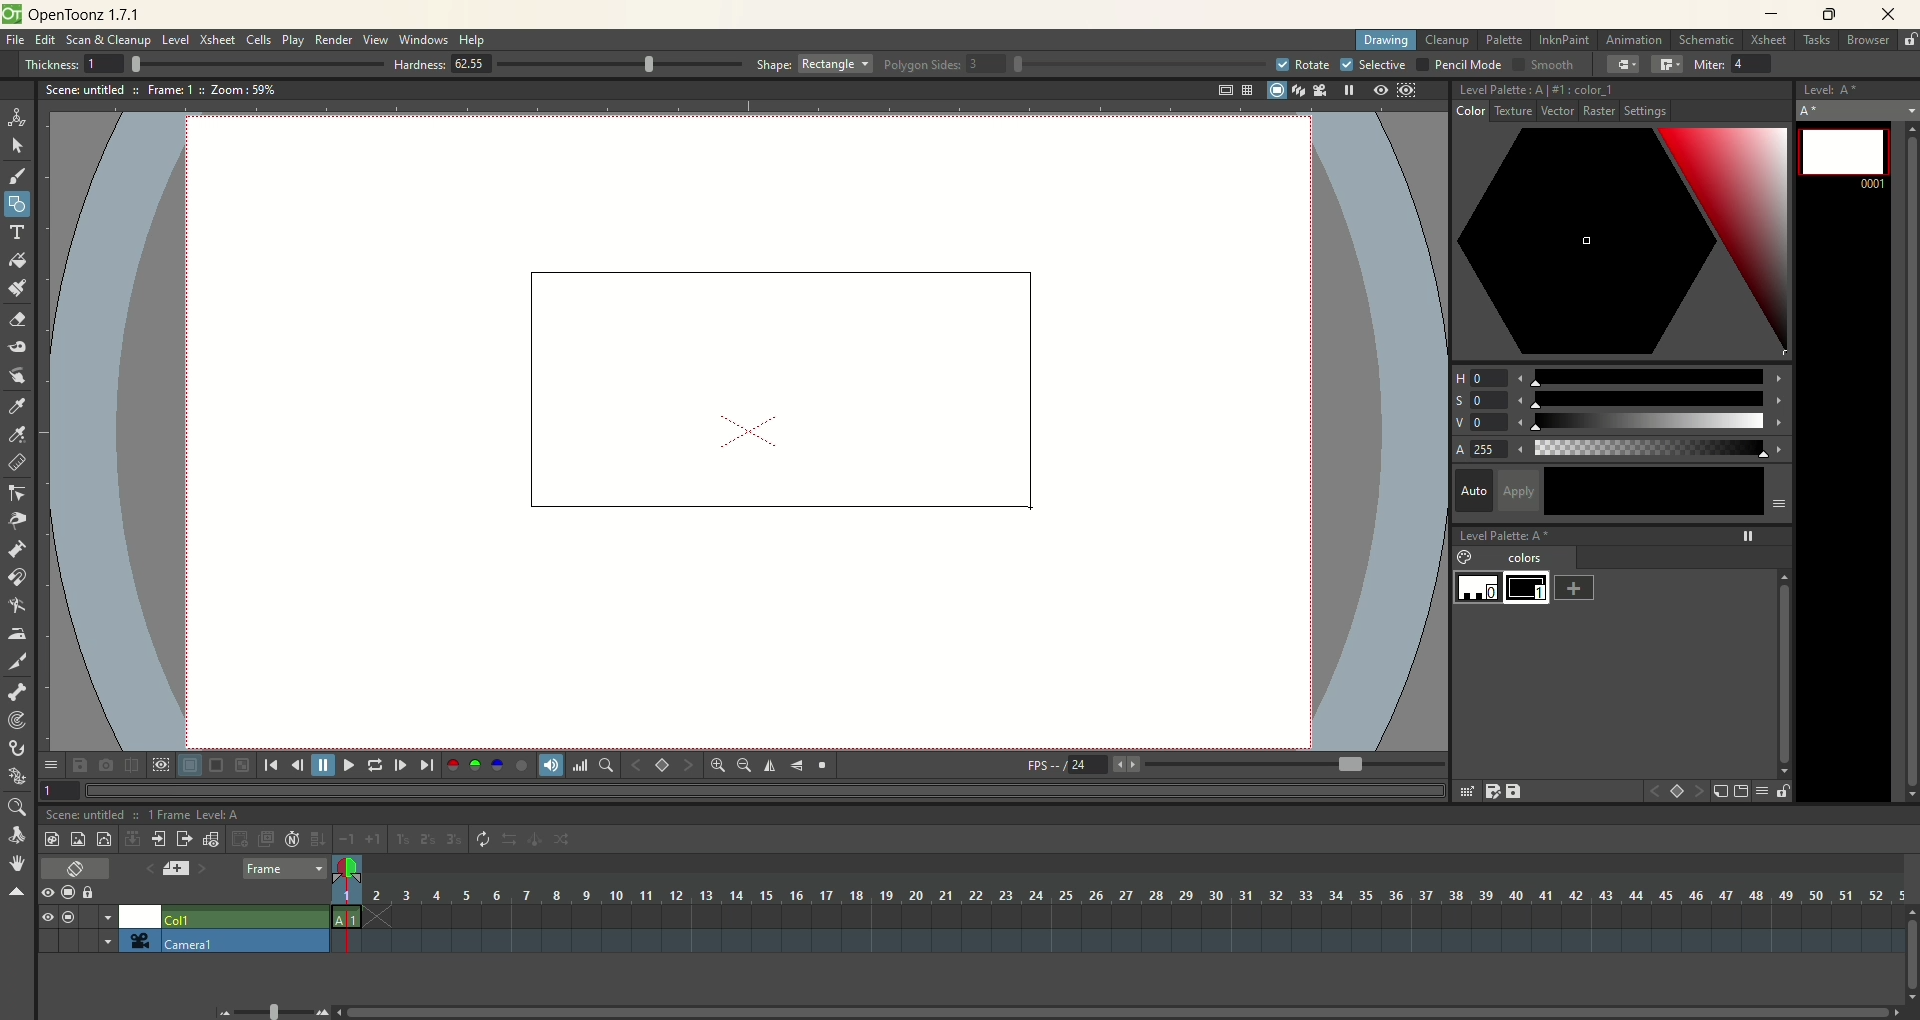 This screenshot has width=1920, height=1020. What do you see at coordinates (17, 286) in the screenshot?
I see `paint brush tool` at bounding box center [17, 286].